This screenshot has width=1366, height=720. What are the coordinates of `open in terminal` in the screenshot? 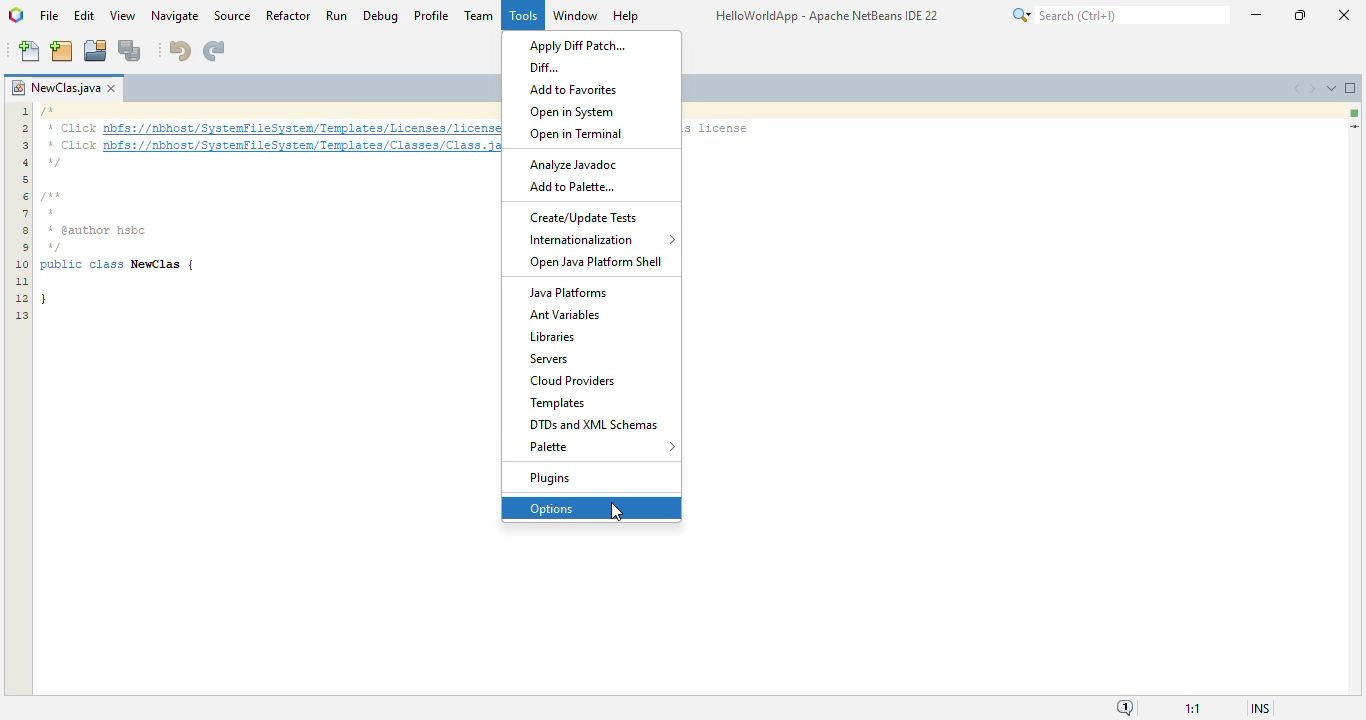 It's located at (575, 134).